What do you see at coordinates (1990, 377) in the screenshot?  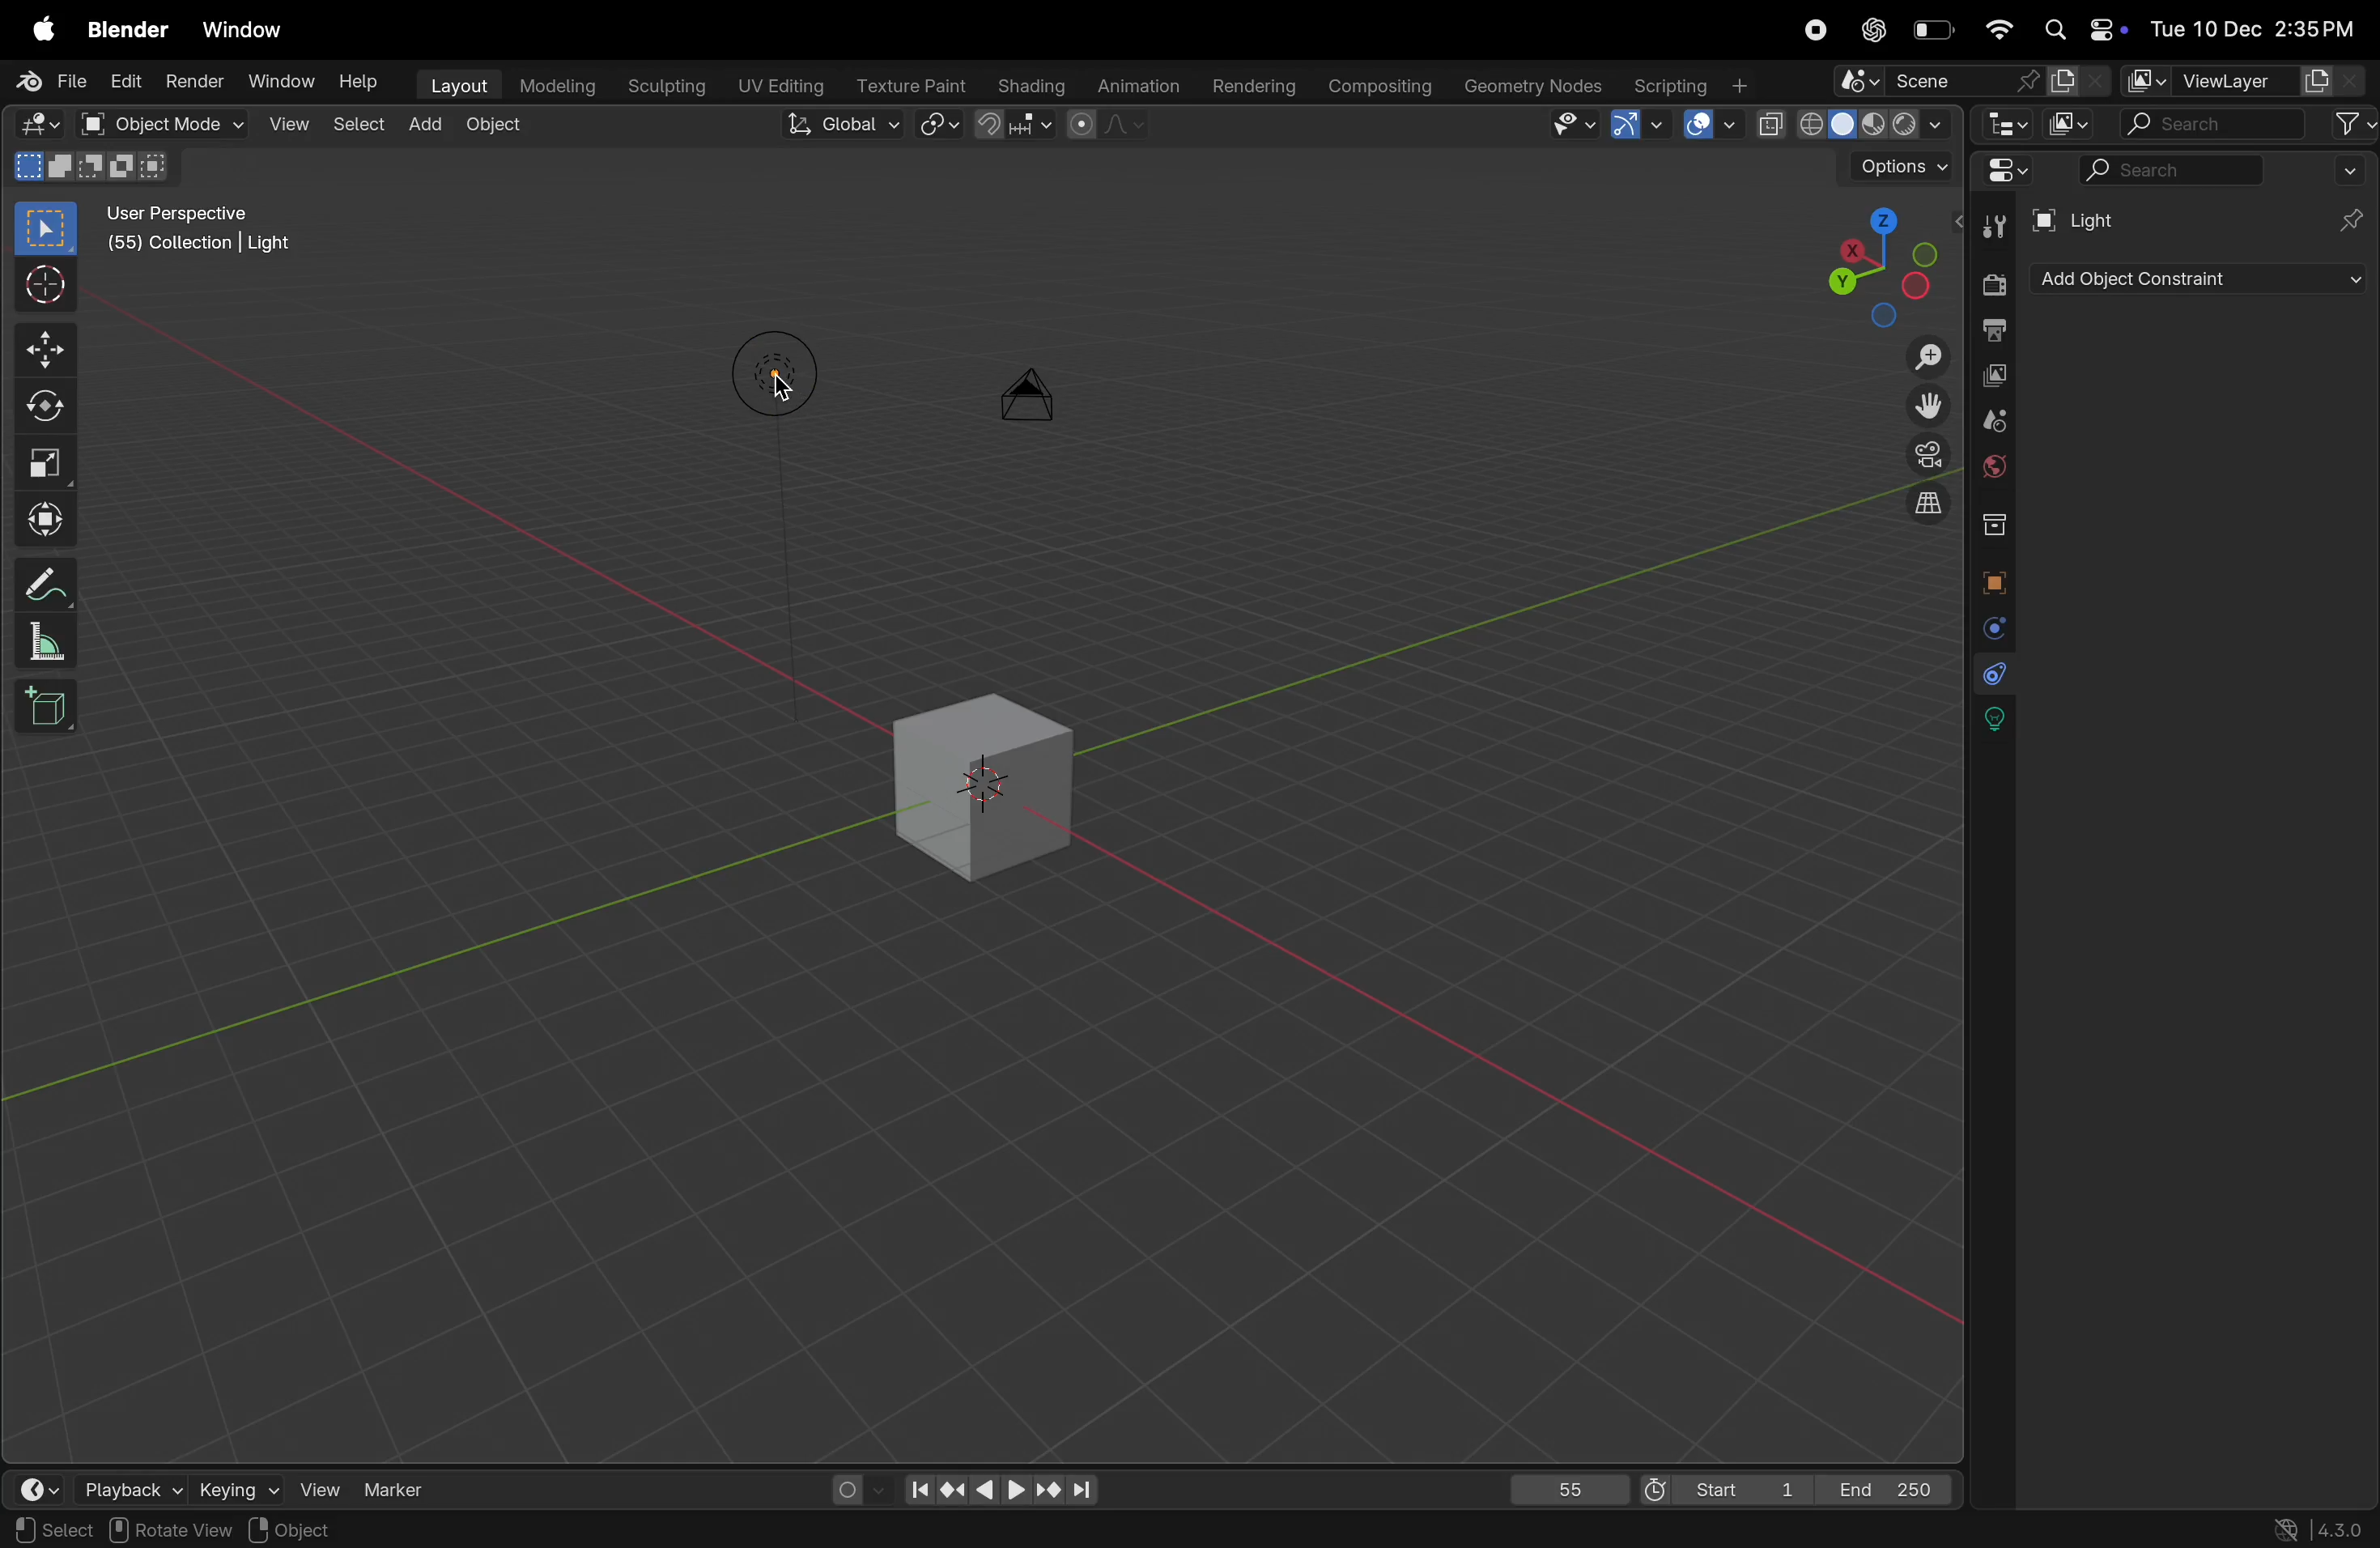 I see `view layer` at bounding box center [1990, 377].